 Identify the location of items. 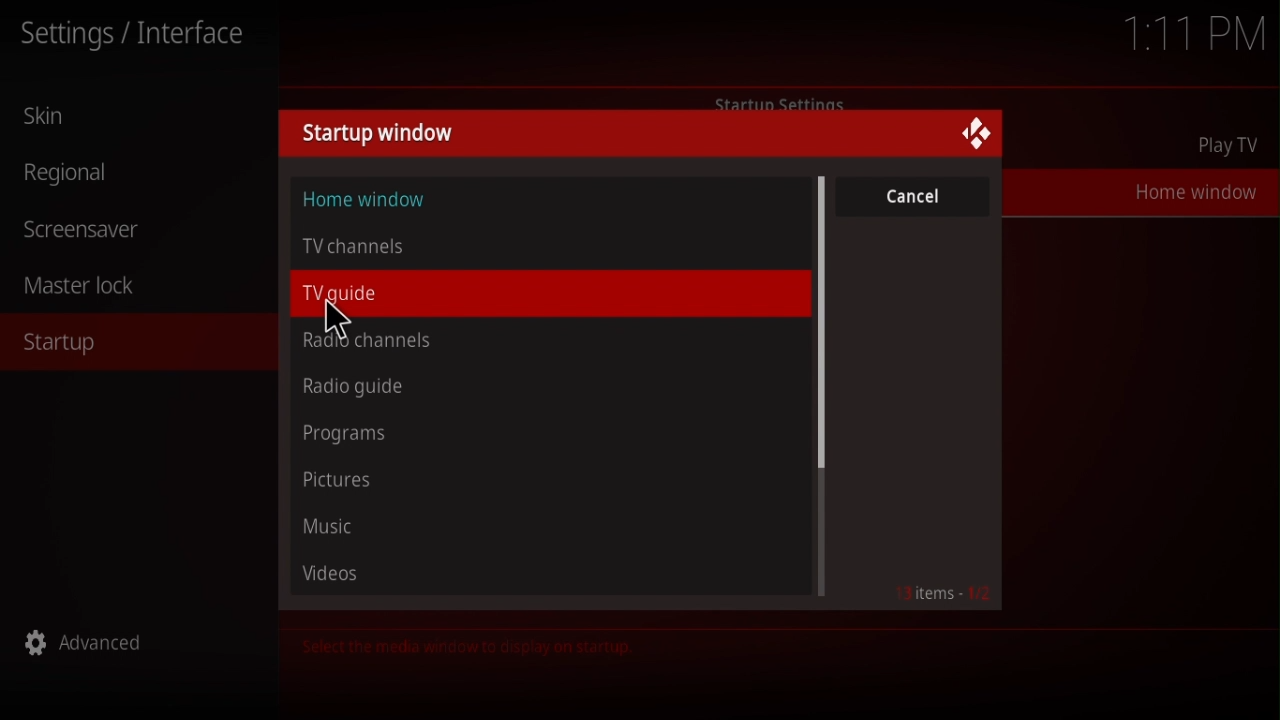
(944, 596).